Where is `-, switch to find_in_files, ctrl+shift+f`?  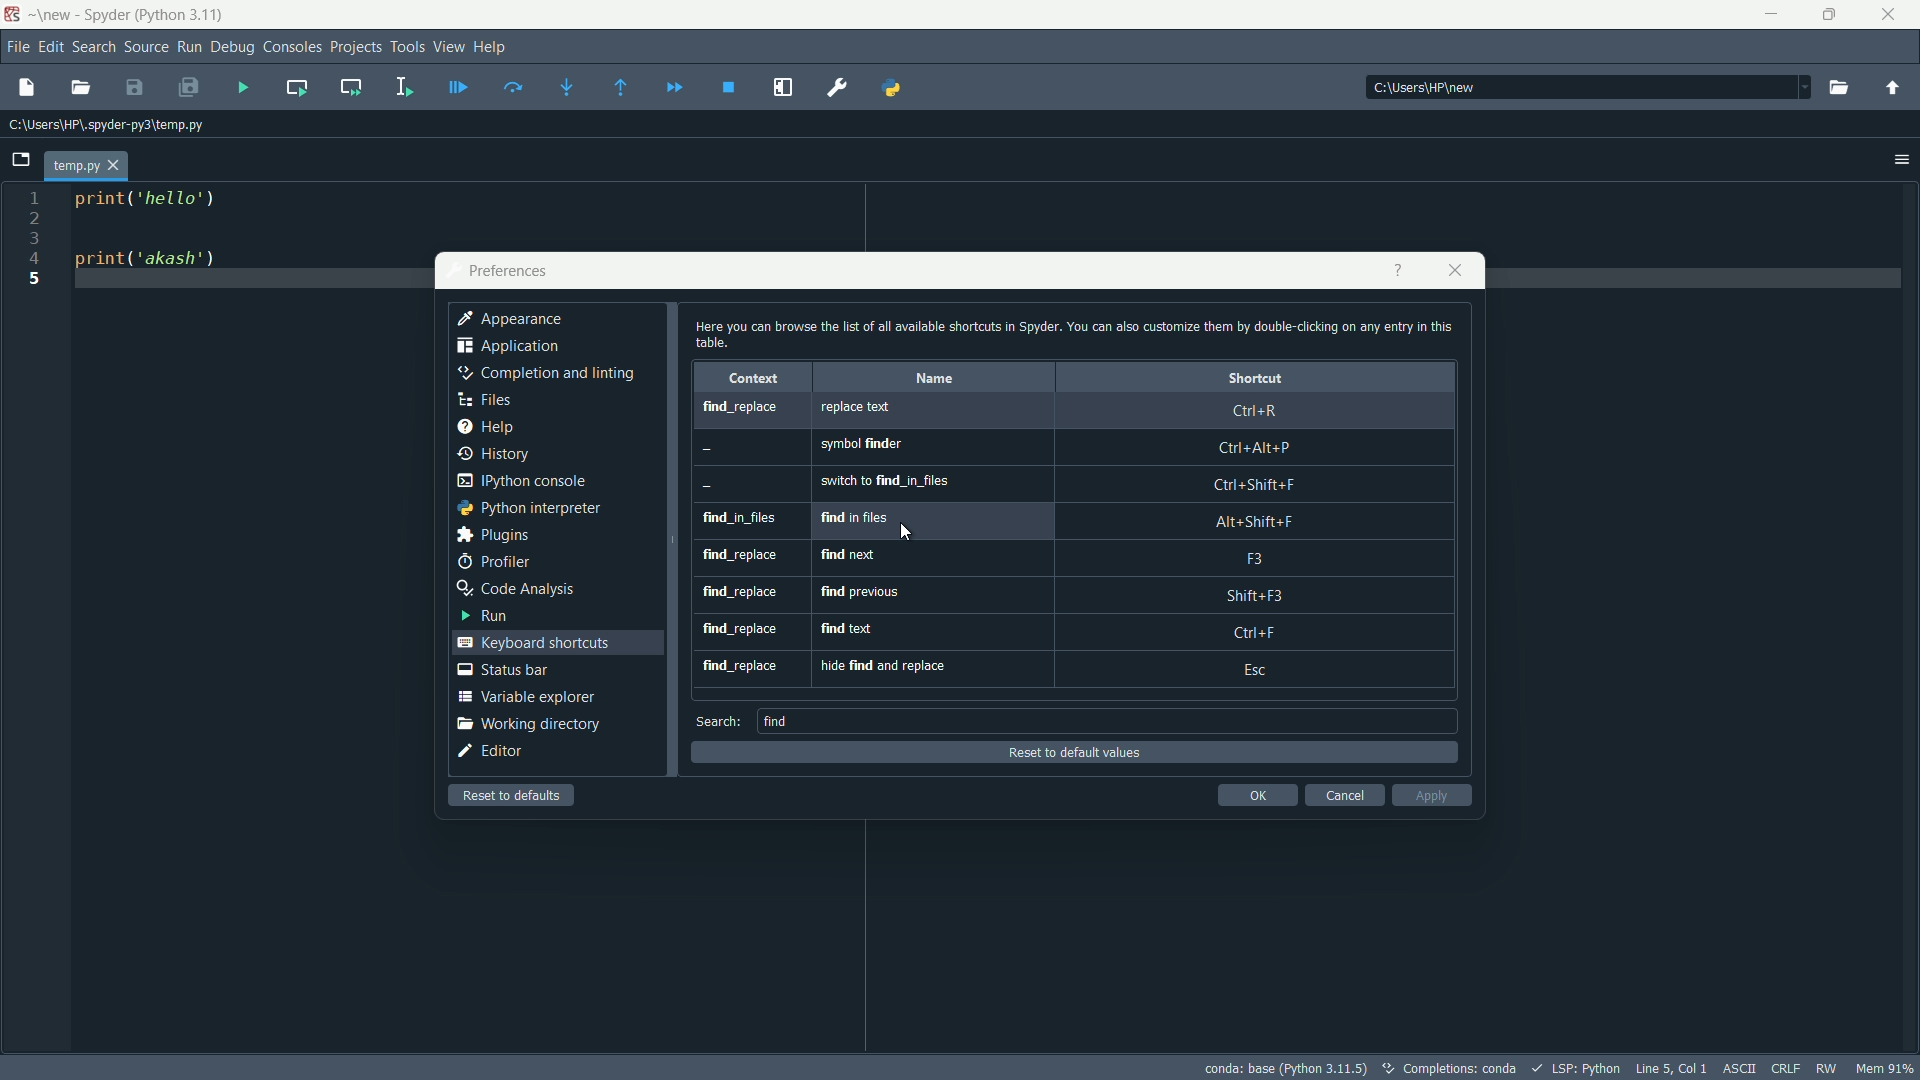 -, switch to find_in_files, ctrl+shift+f is located at coordinates (1071, 484).